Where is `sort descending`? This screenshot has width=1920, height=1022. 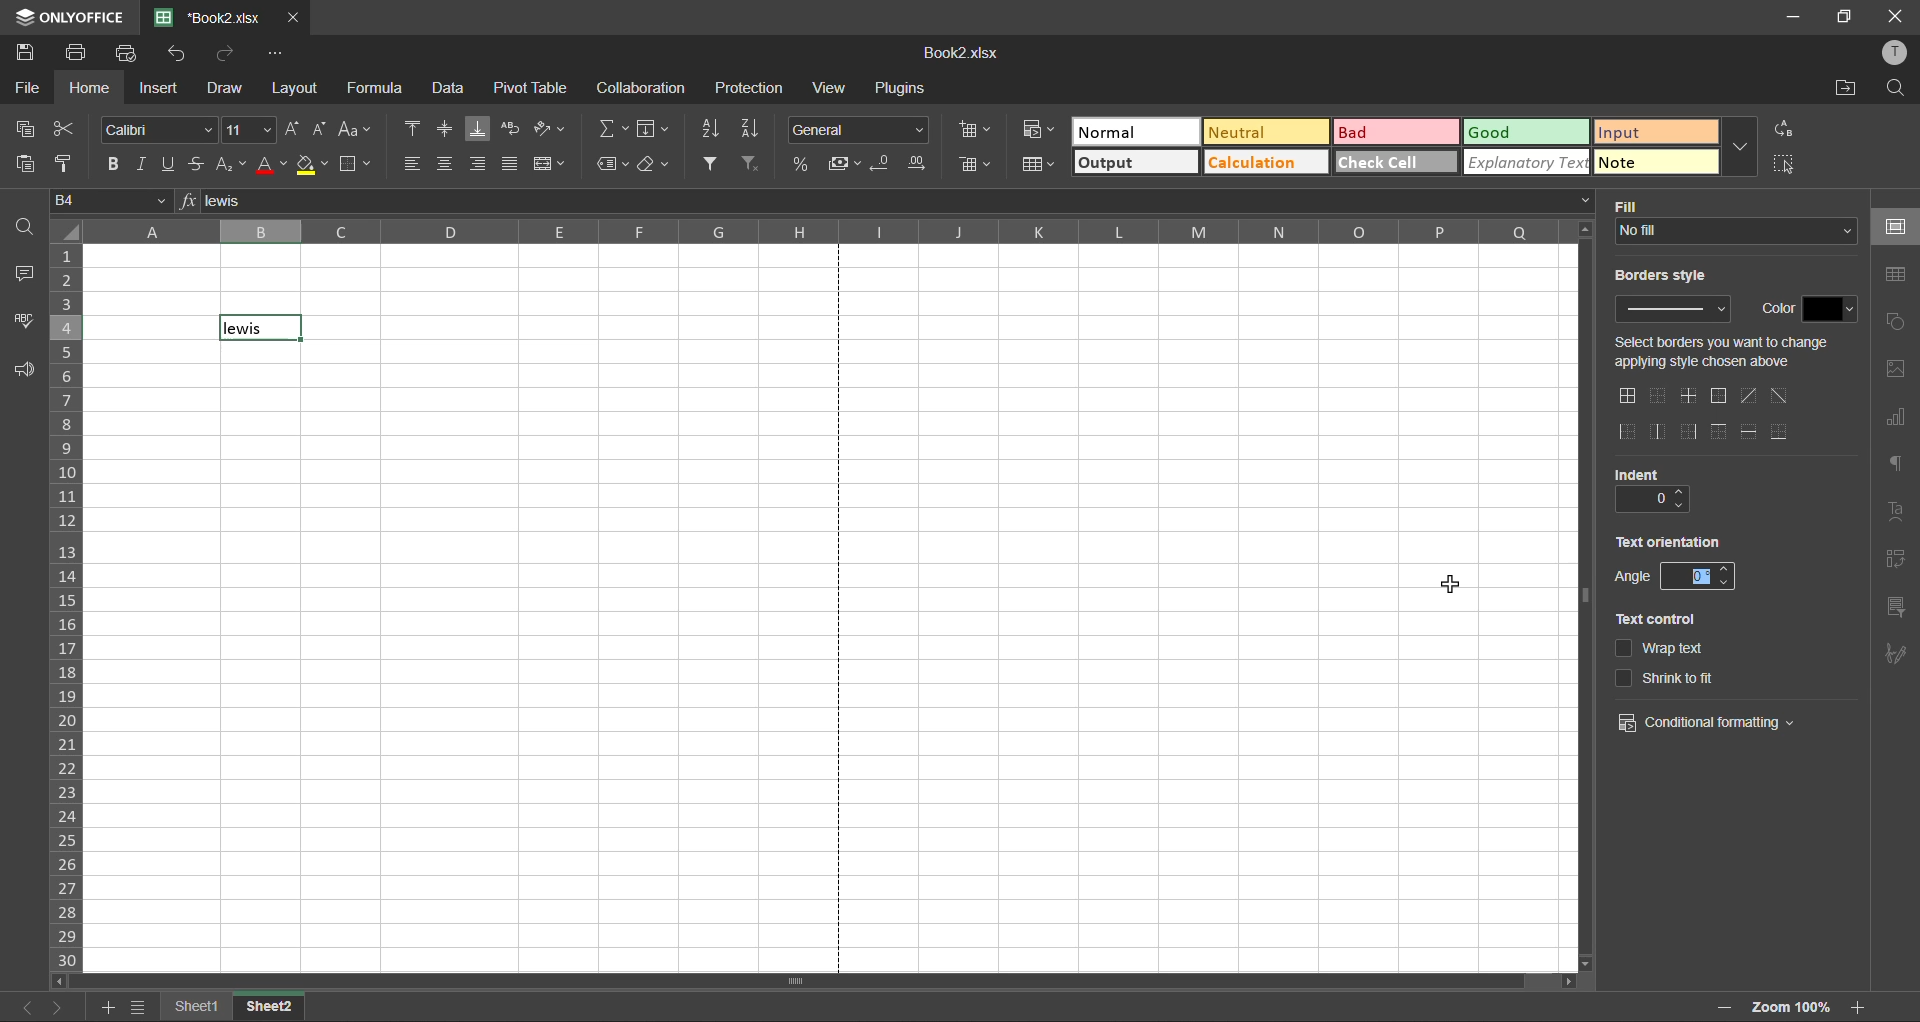
sort descending is located at coordinates (759, 127).